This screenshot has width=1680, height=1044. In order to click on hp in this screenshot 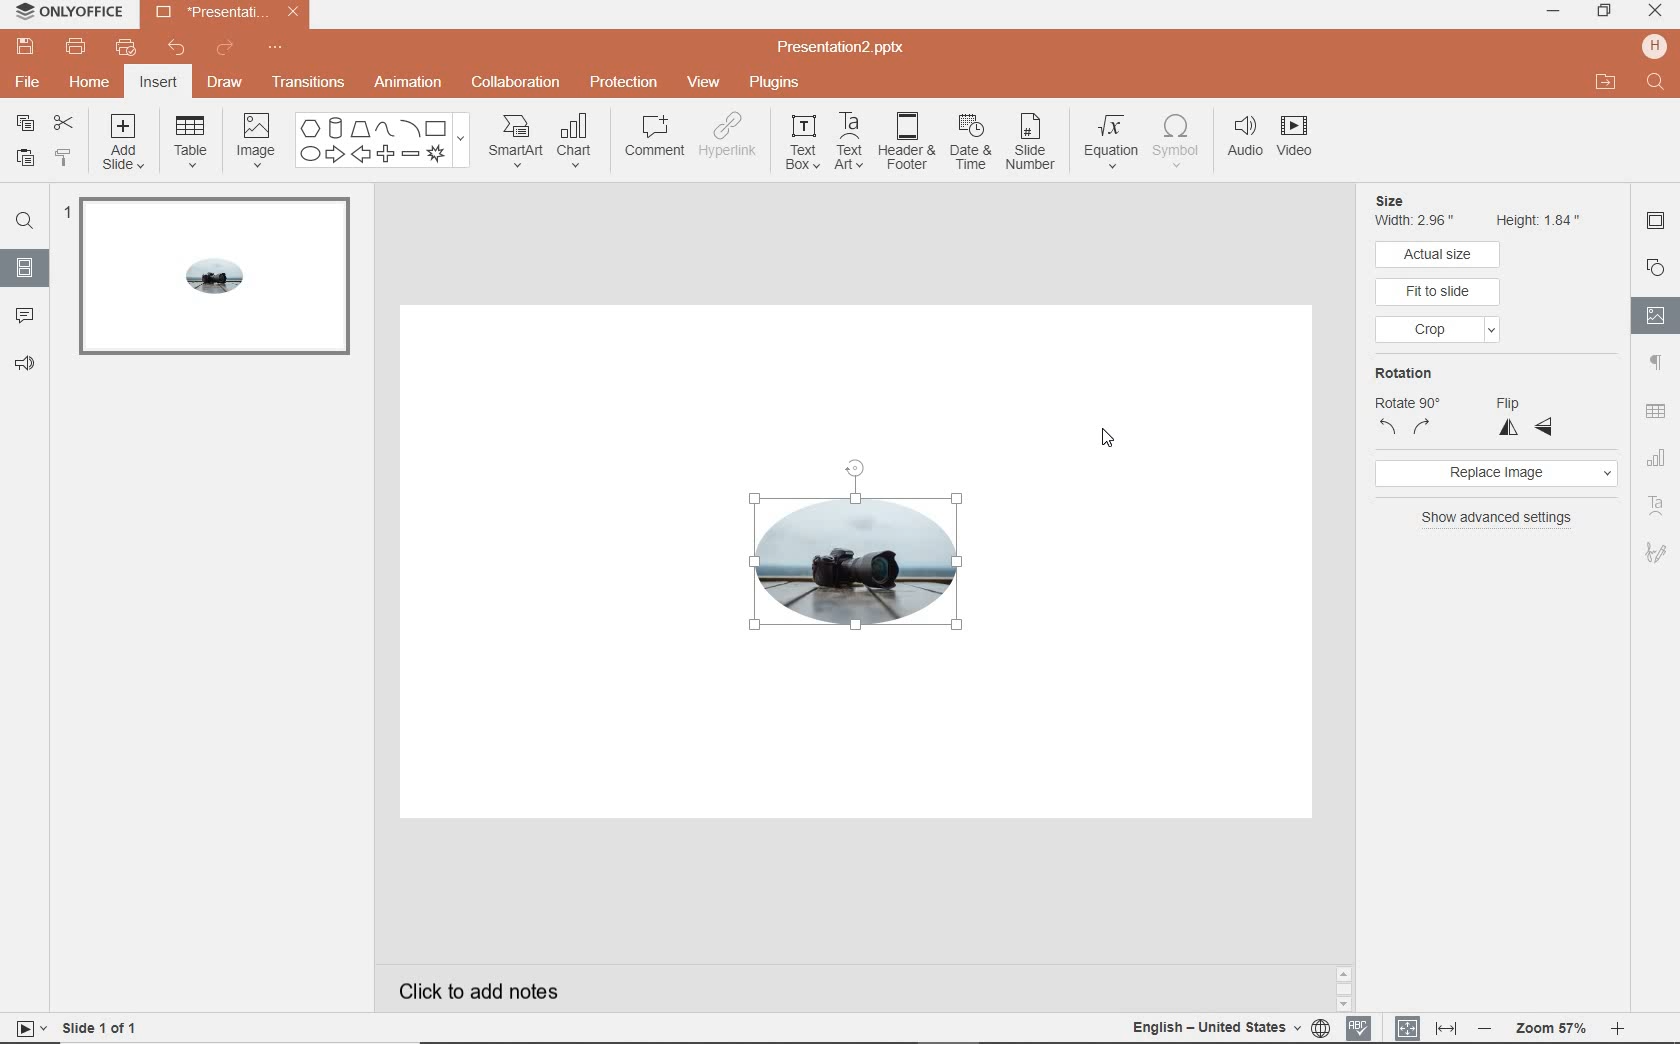, I will do `click(1654, 45)`.